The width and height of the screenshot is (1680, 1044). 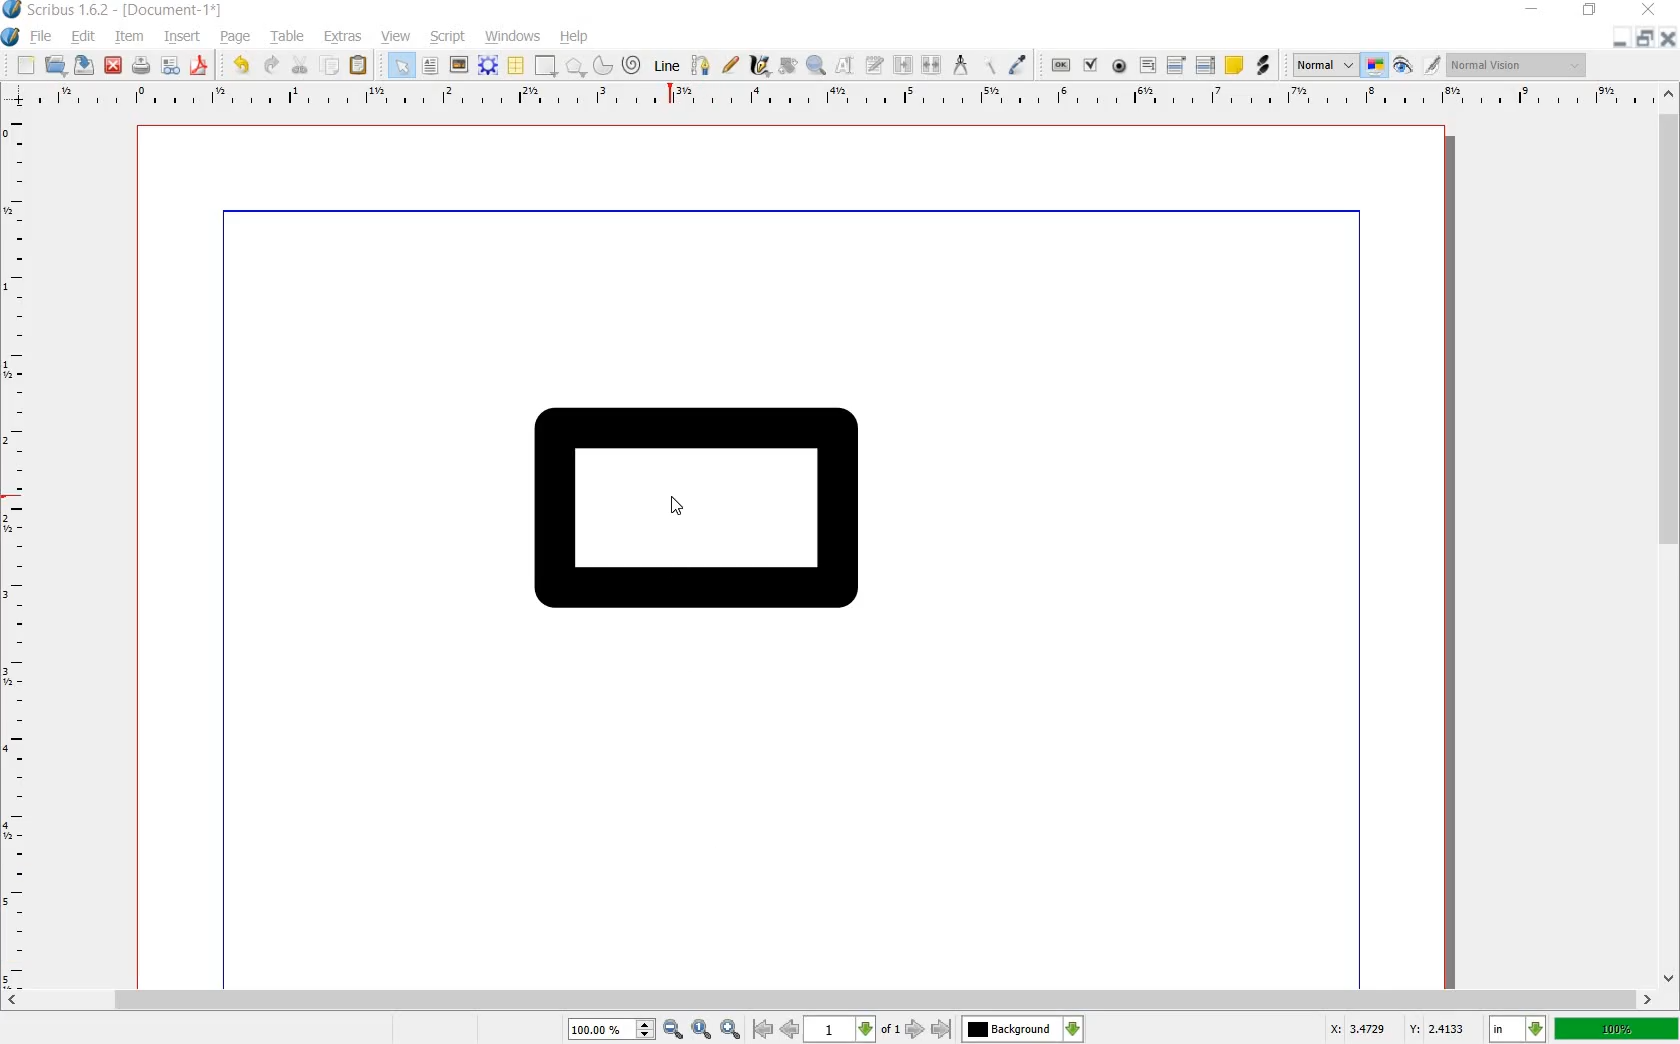 What do you see at coordinates (988, 64) in the screenshot?
I see `copy item properties` at bounding box center [988, 64].